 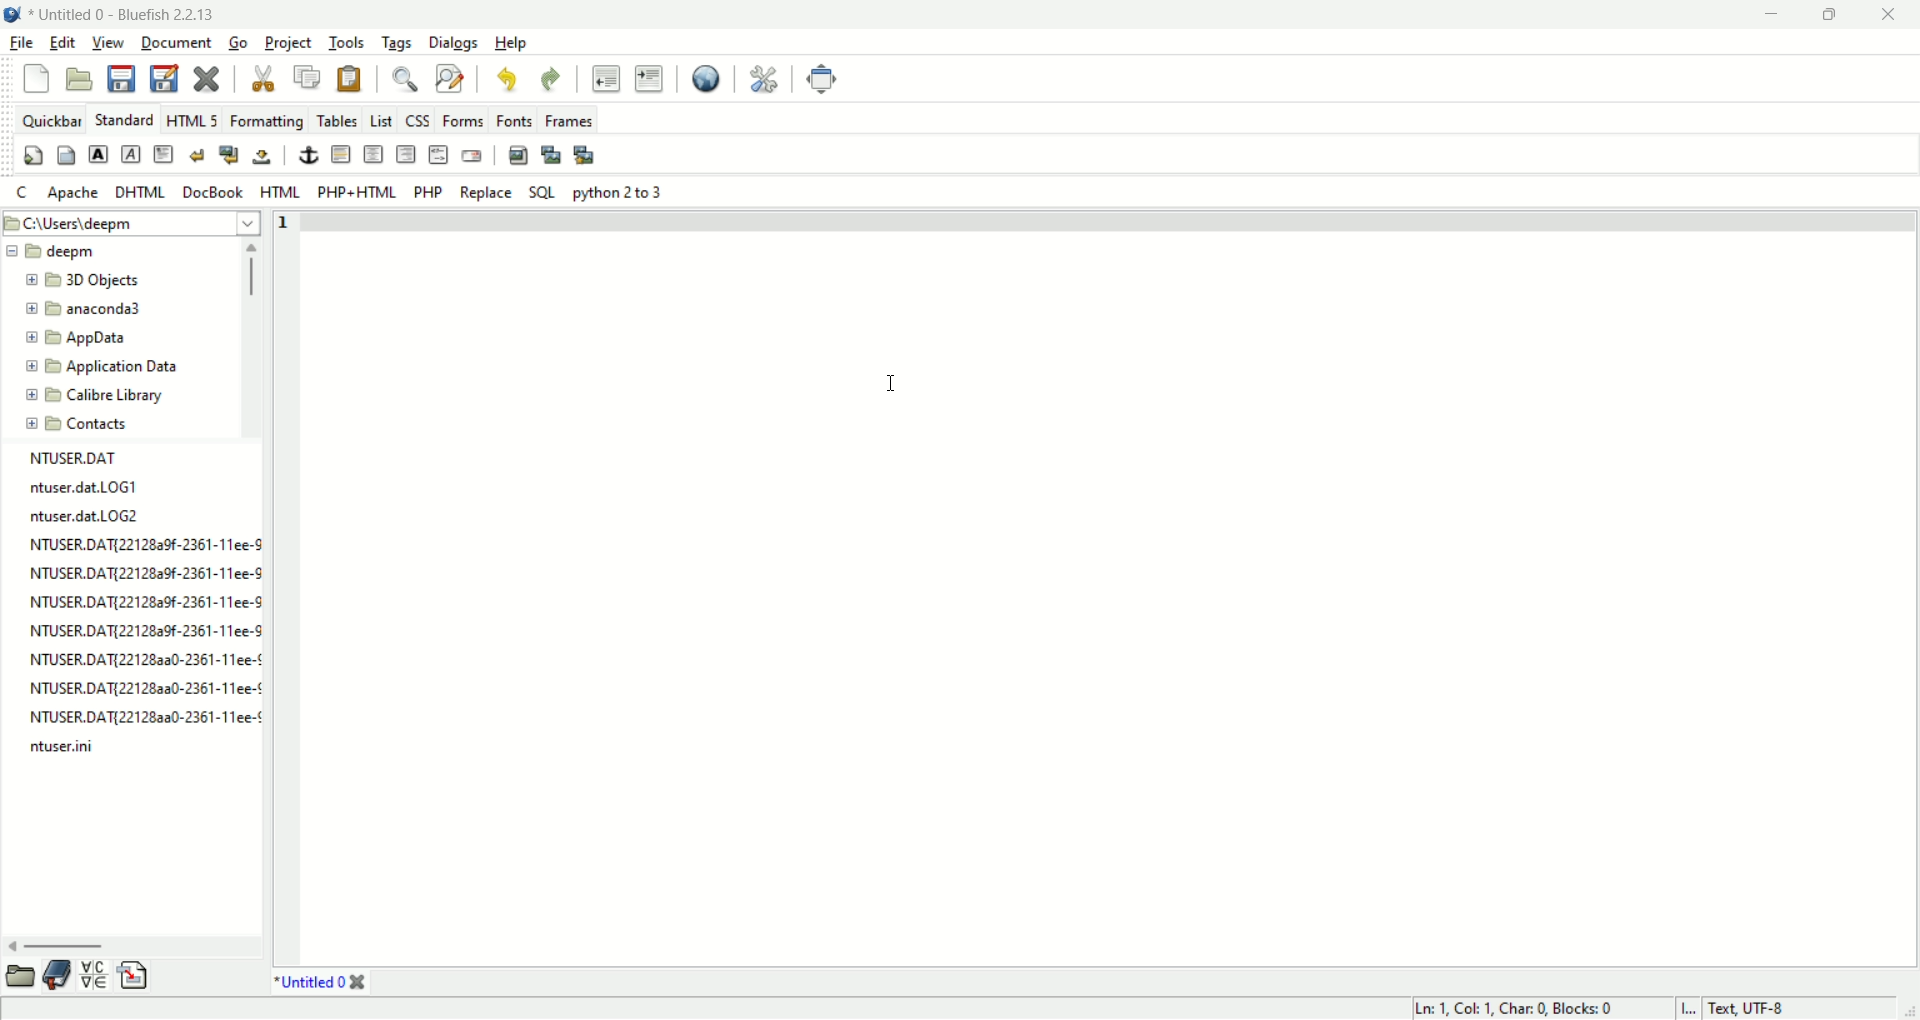 I want to click on NTUSER.DAT{2212829f-2361-11ee-S, so click(x=142, y=630).